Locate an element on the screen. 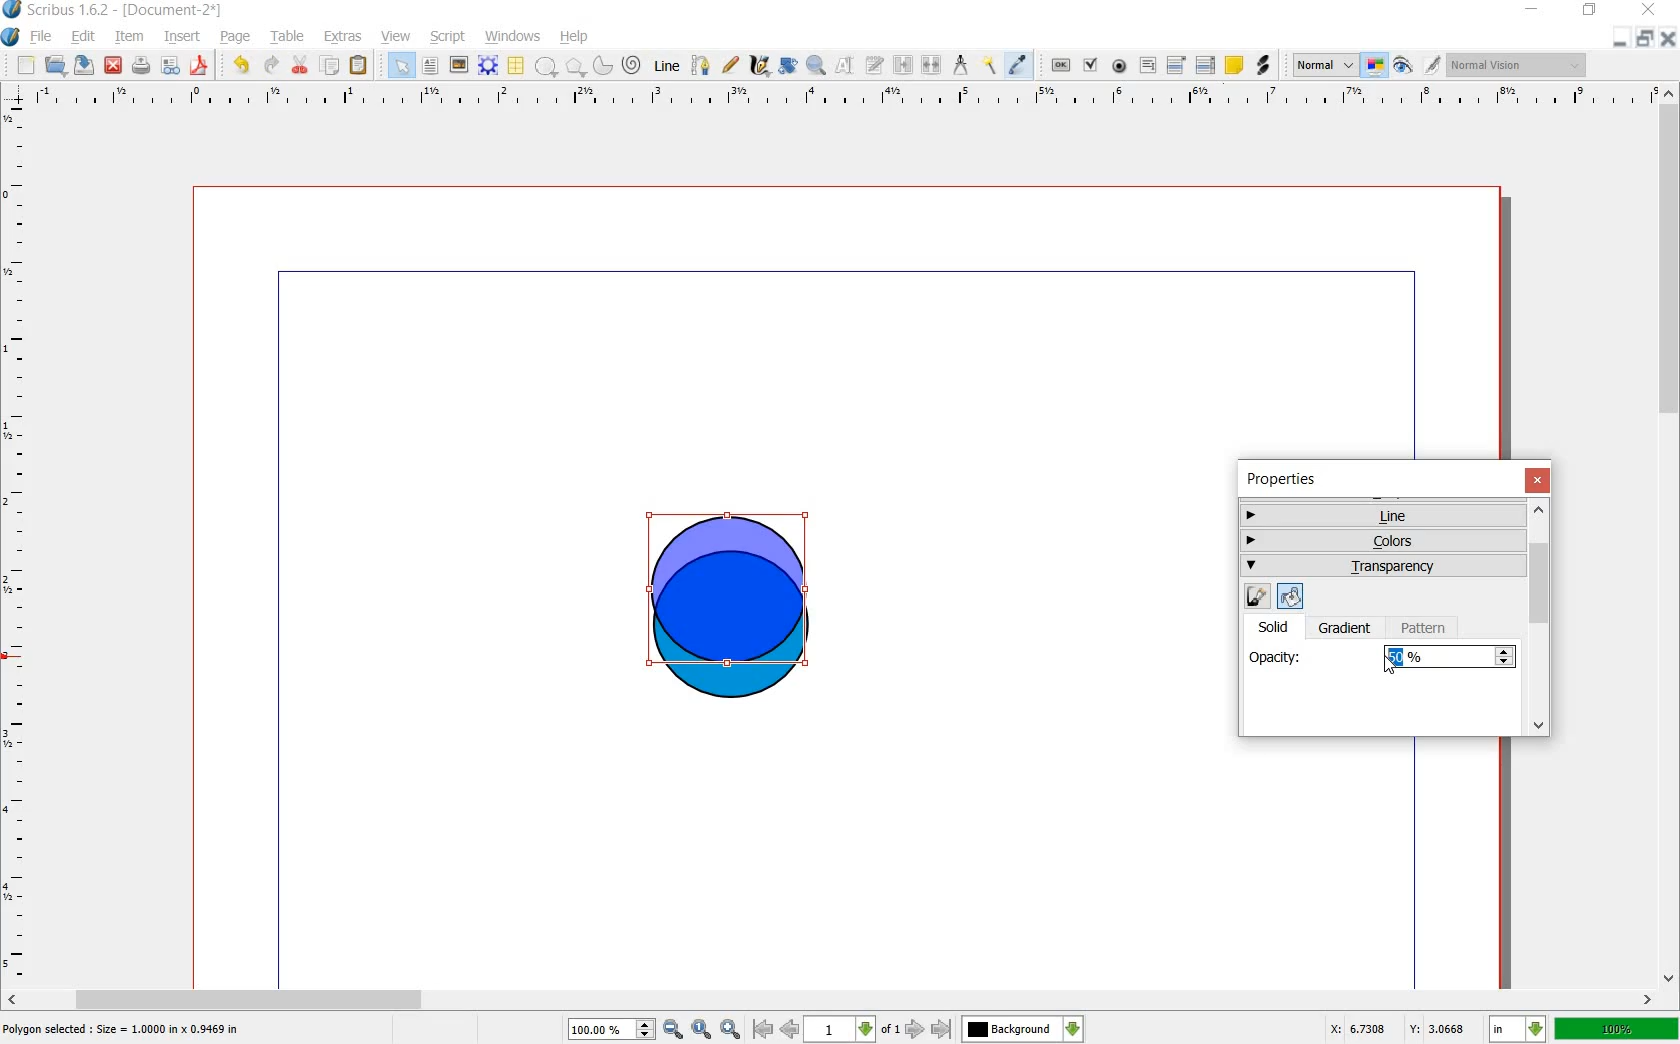 The image size is (1680, 1044). close is located at coordinates (1668, 39).